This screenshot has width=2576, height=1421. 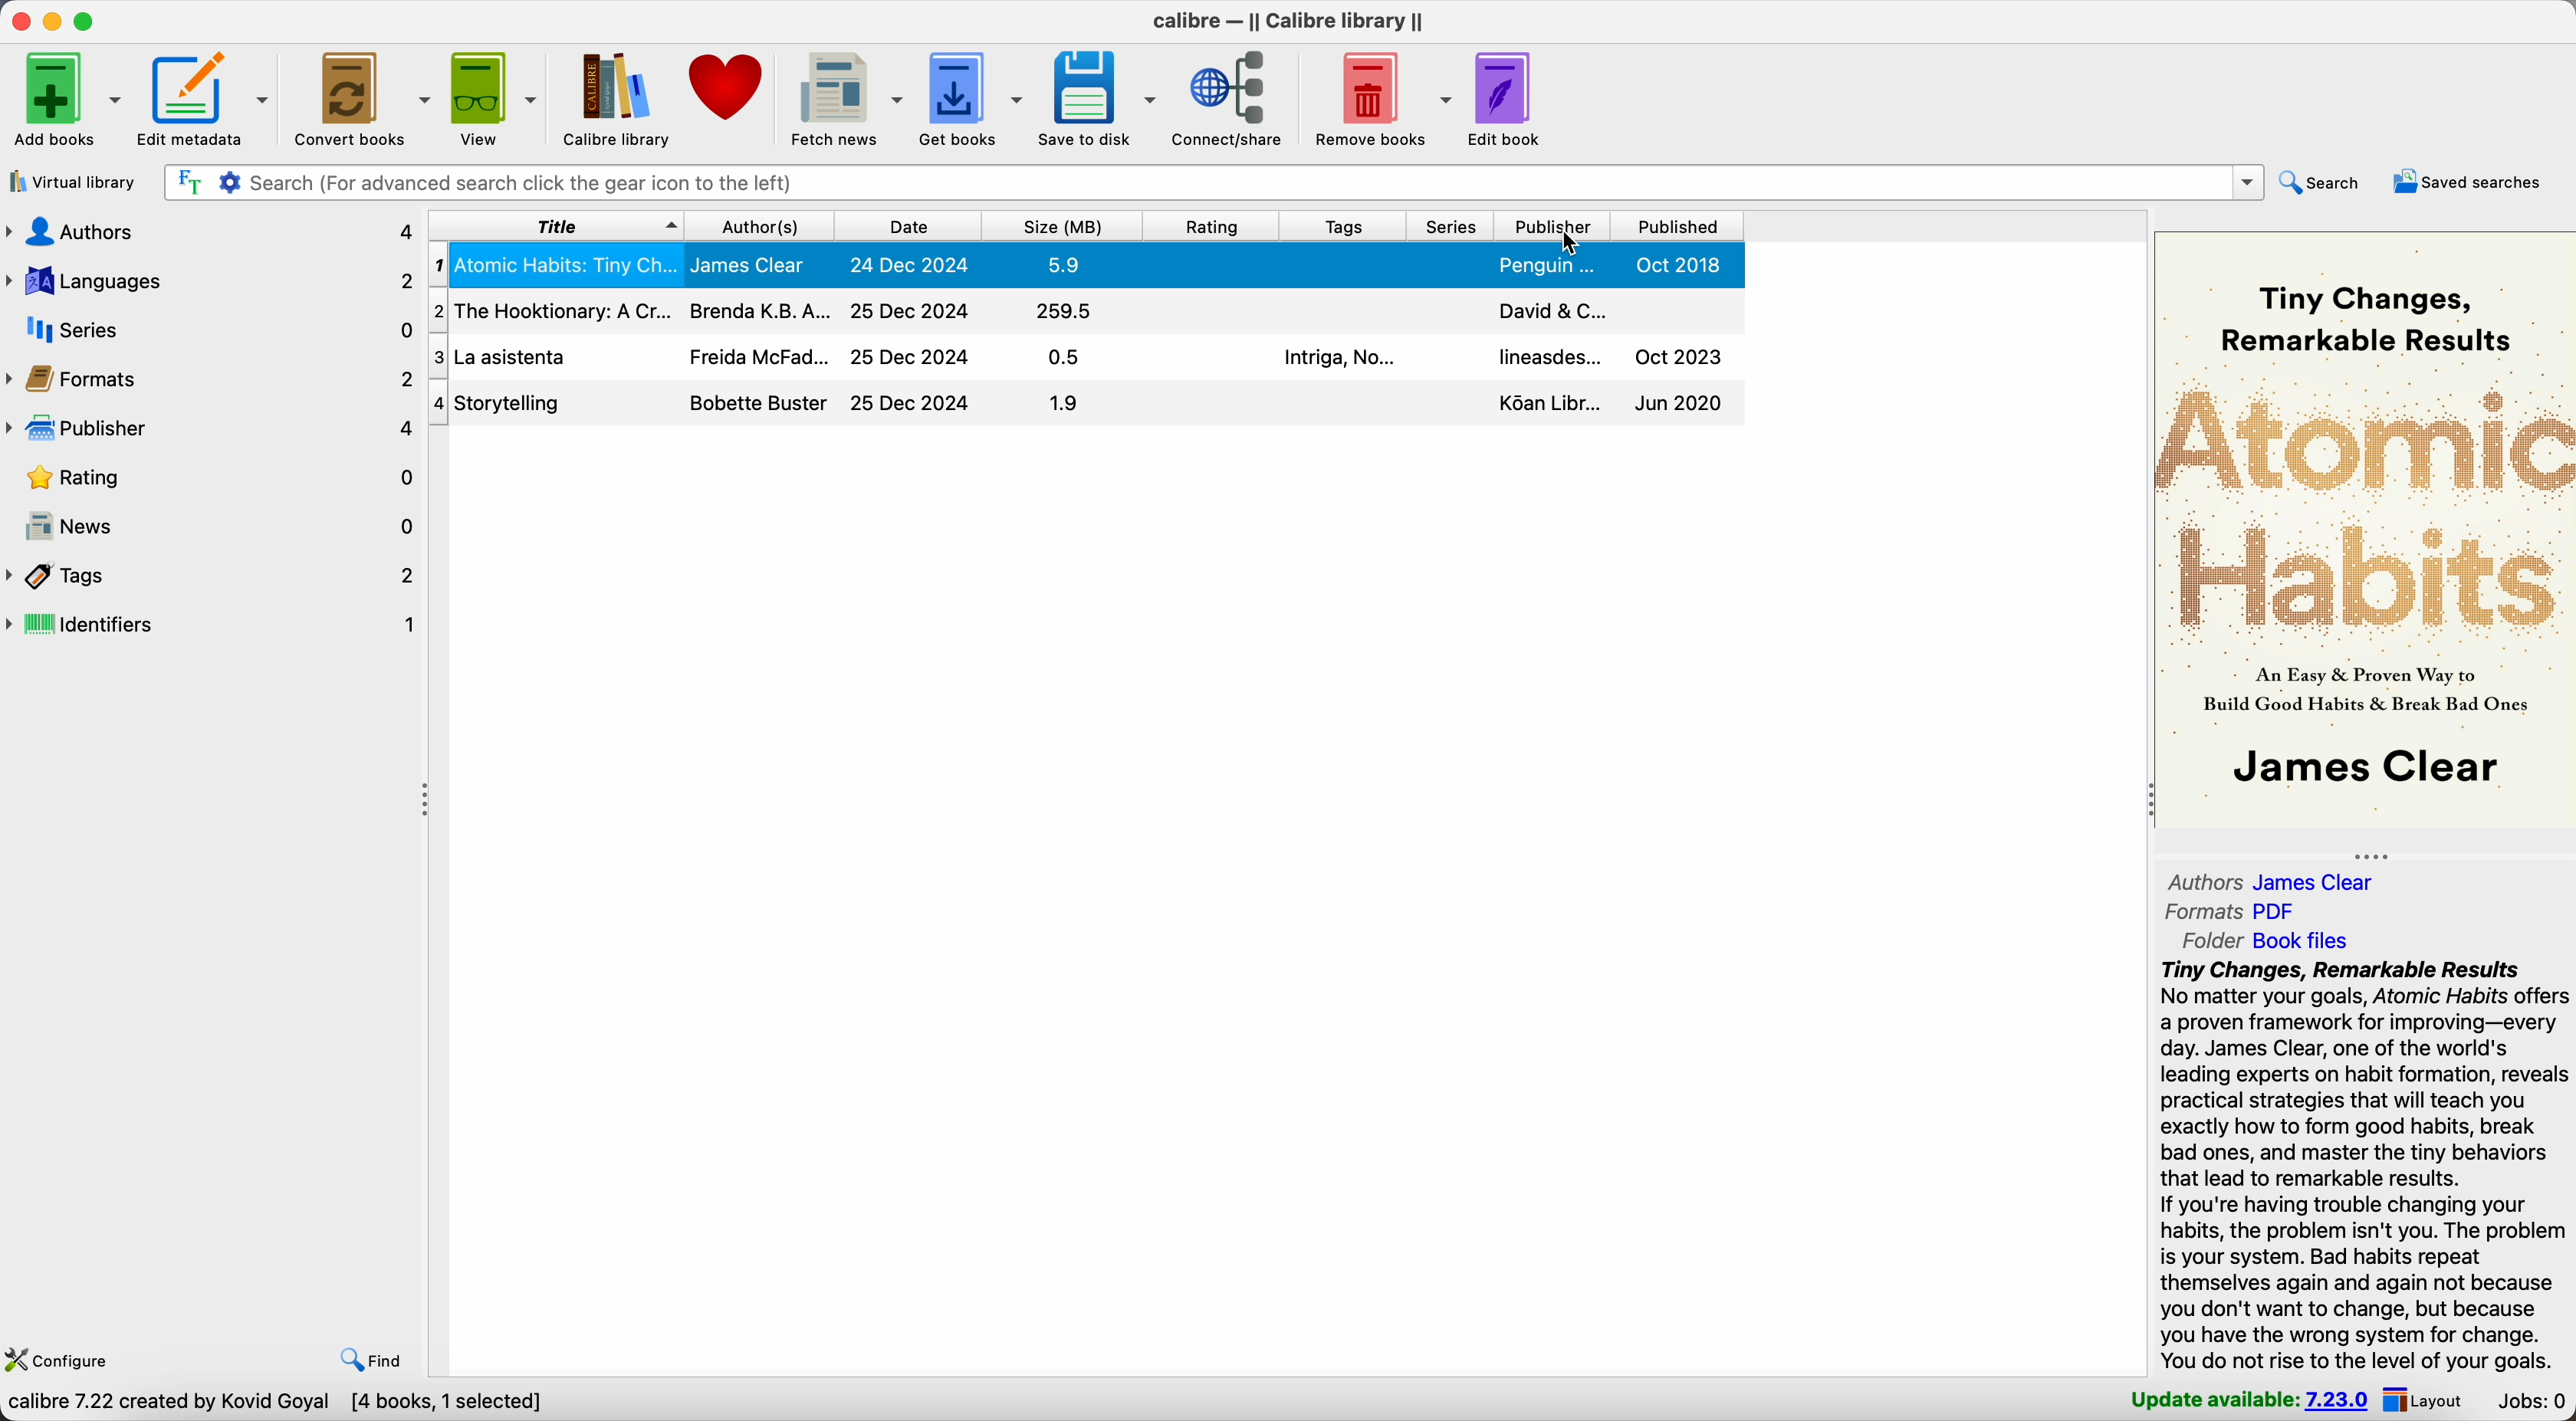 What do you see at coordinates (1345, 225) in the screenshot?
I see `tags` at bounding box center [1345, 225].